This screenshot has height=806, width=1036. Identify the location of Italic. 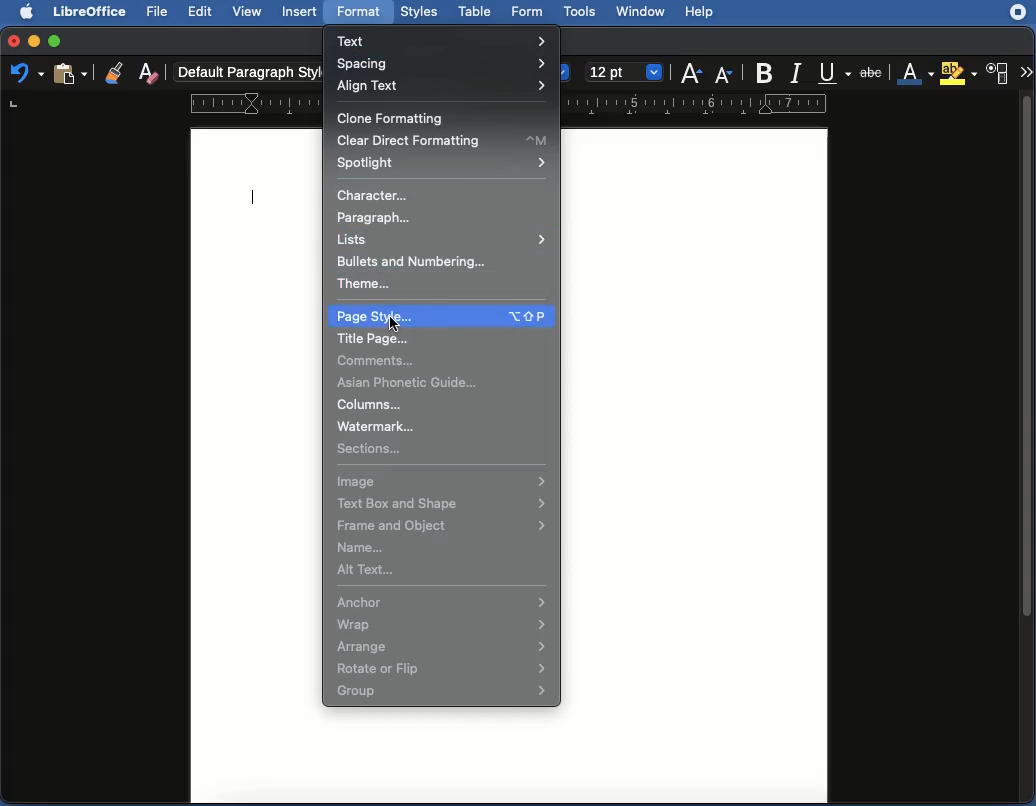
(795, 74).